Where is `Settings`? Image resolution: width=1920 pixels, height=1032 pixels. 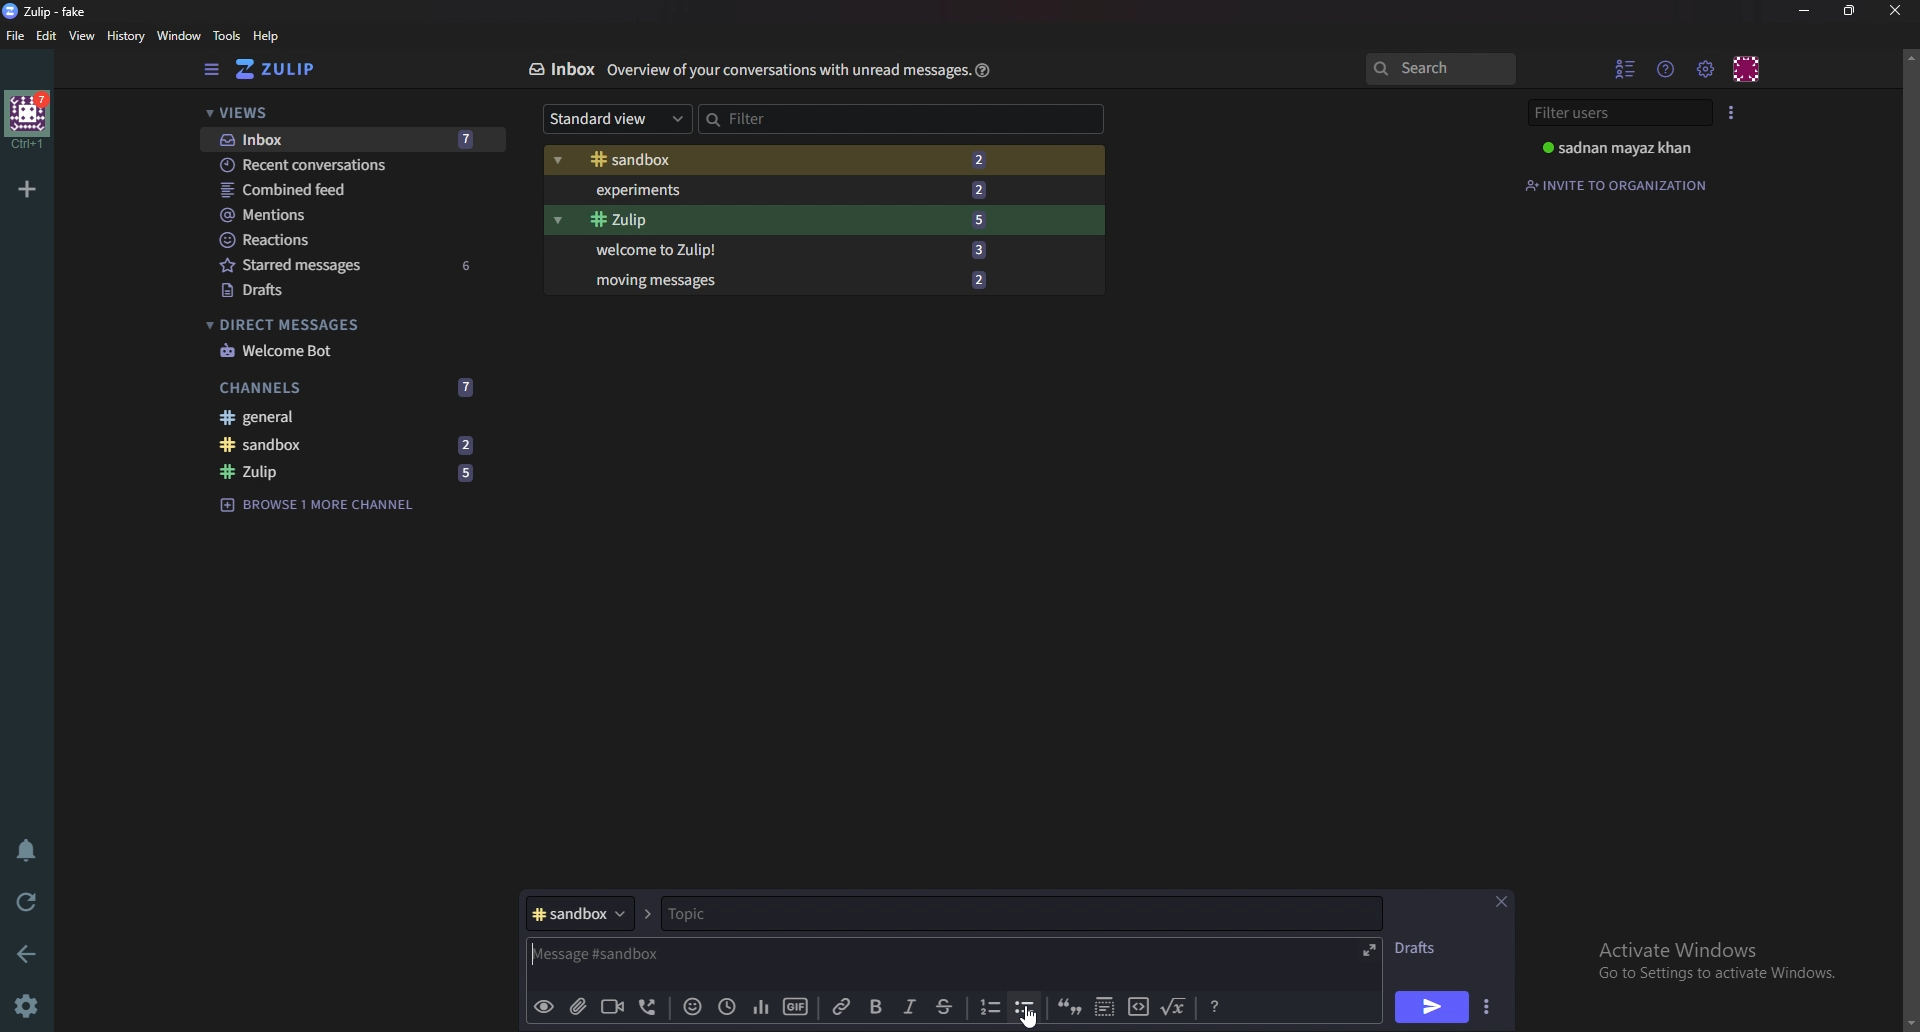
Settings is located at coordinates (25, 1008).